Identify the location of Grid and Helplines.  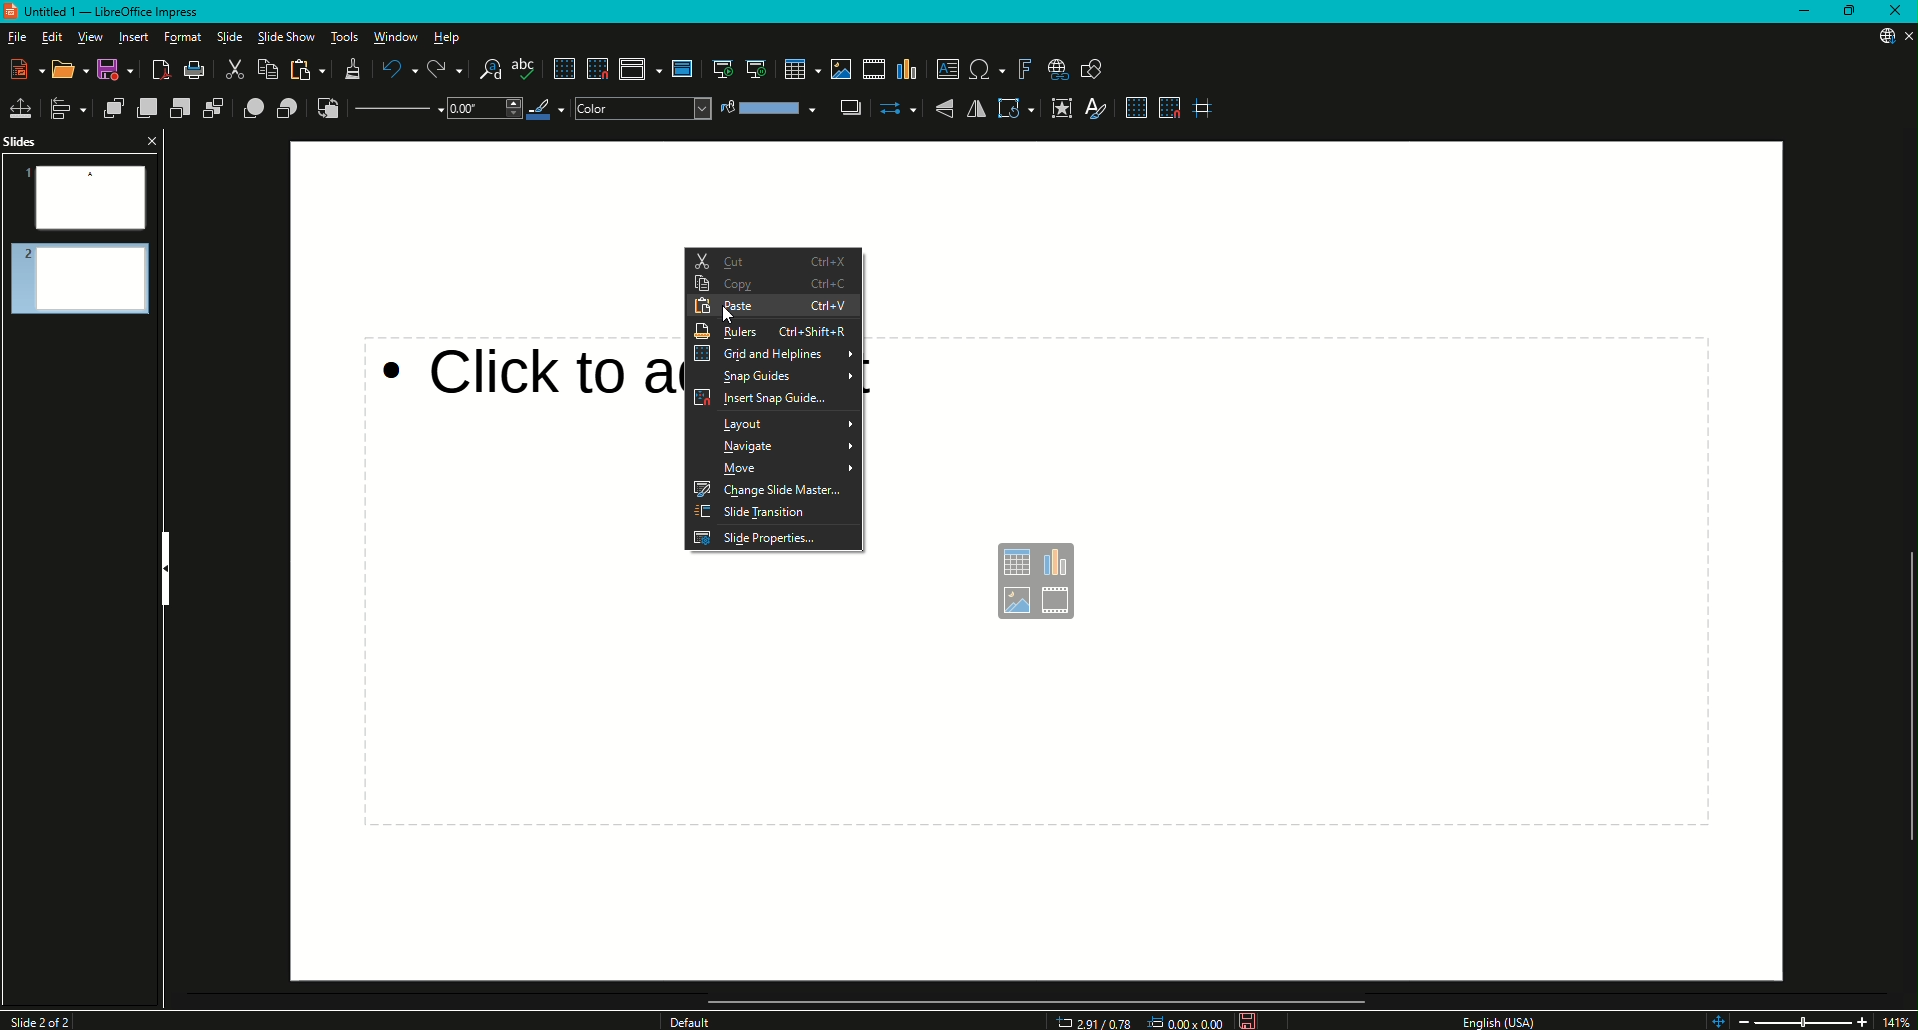
(772, 352).